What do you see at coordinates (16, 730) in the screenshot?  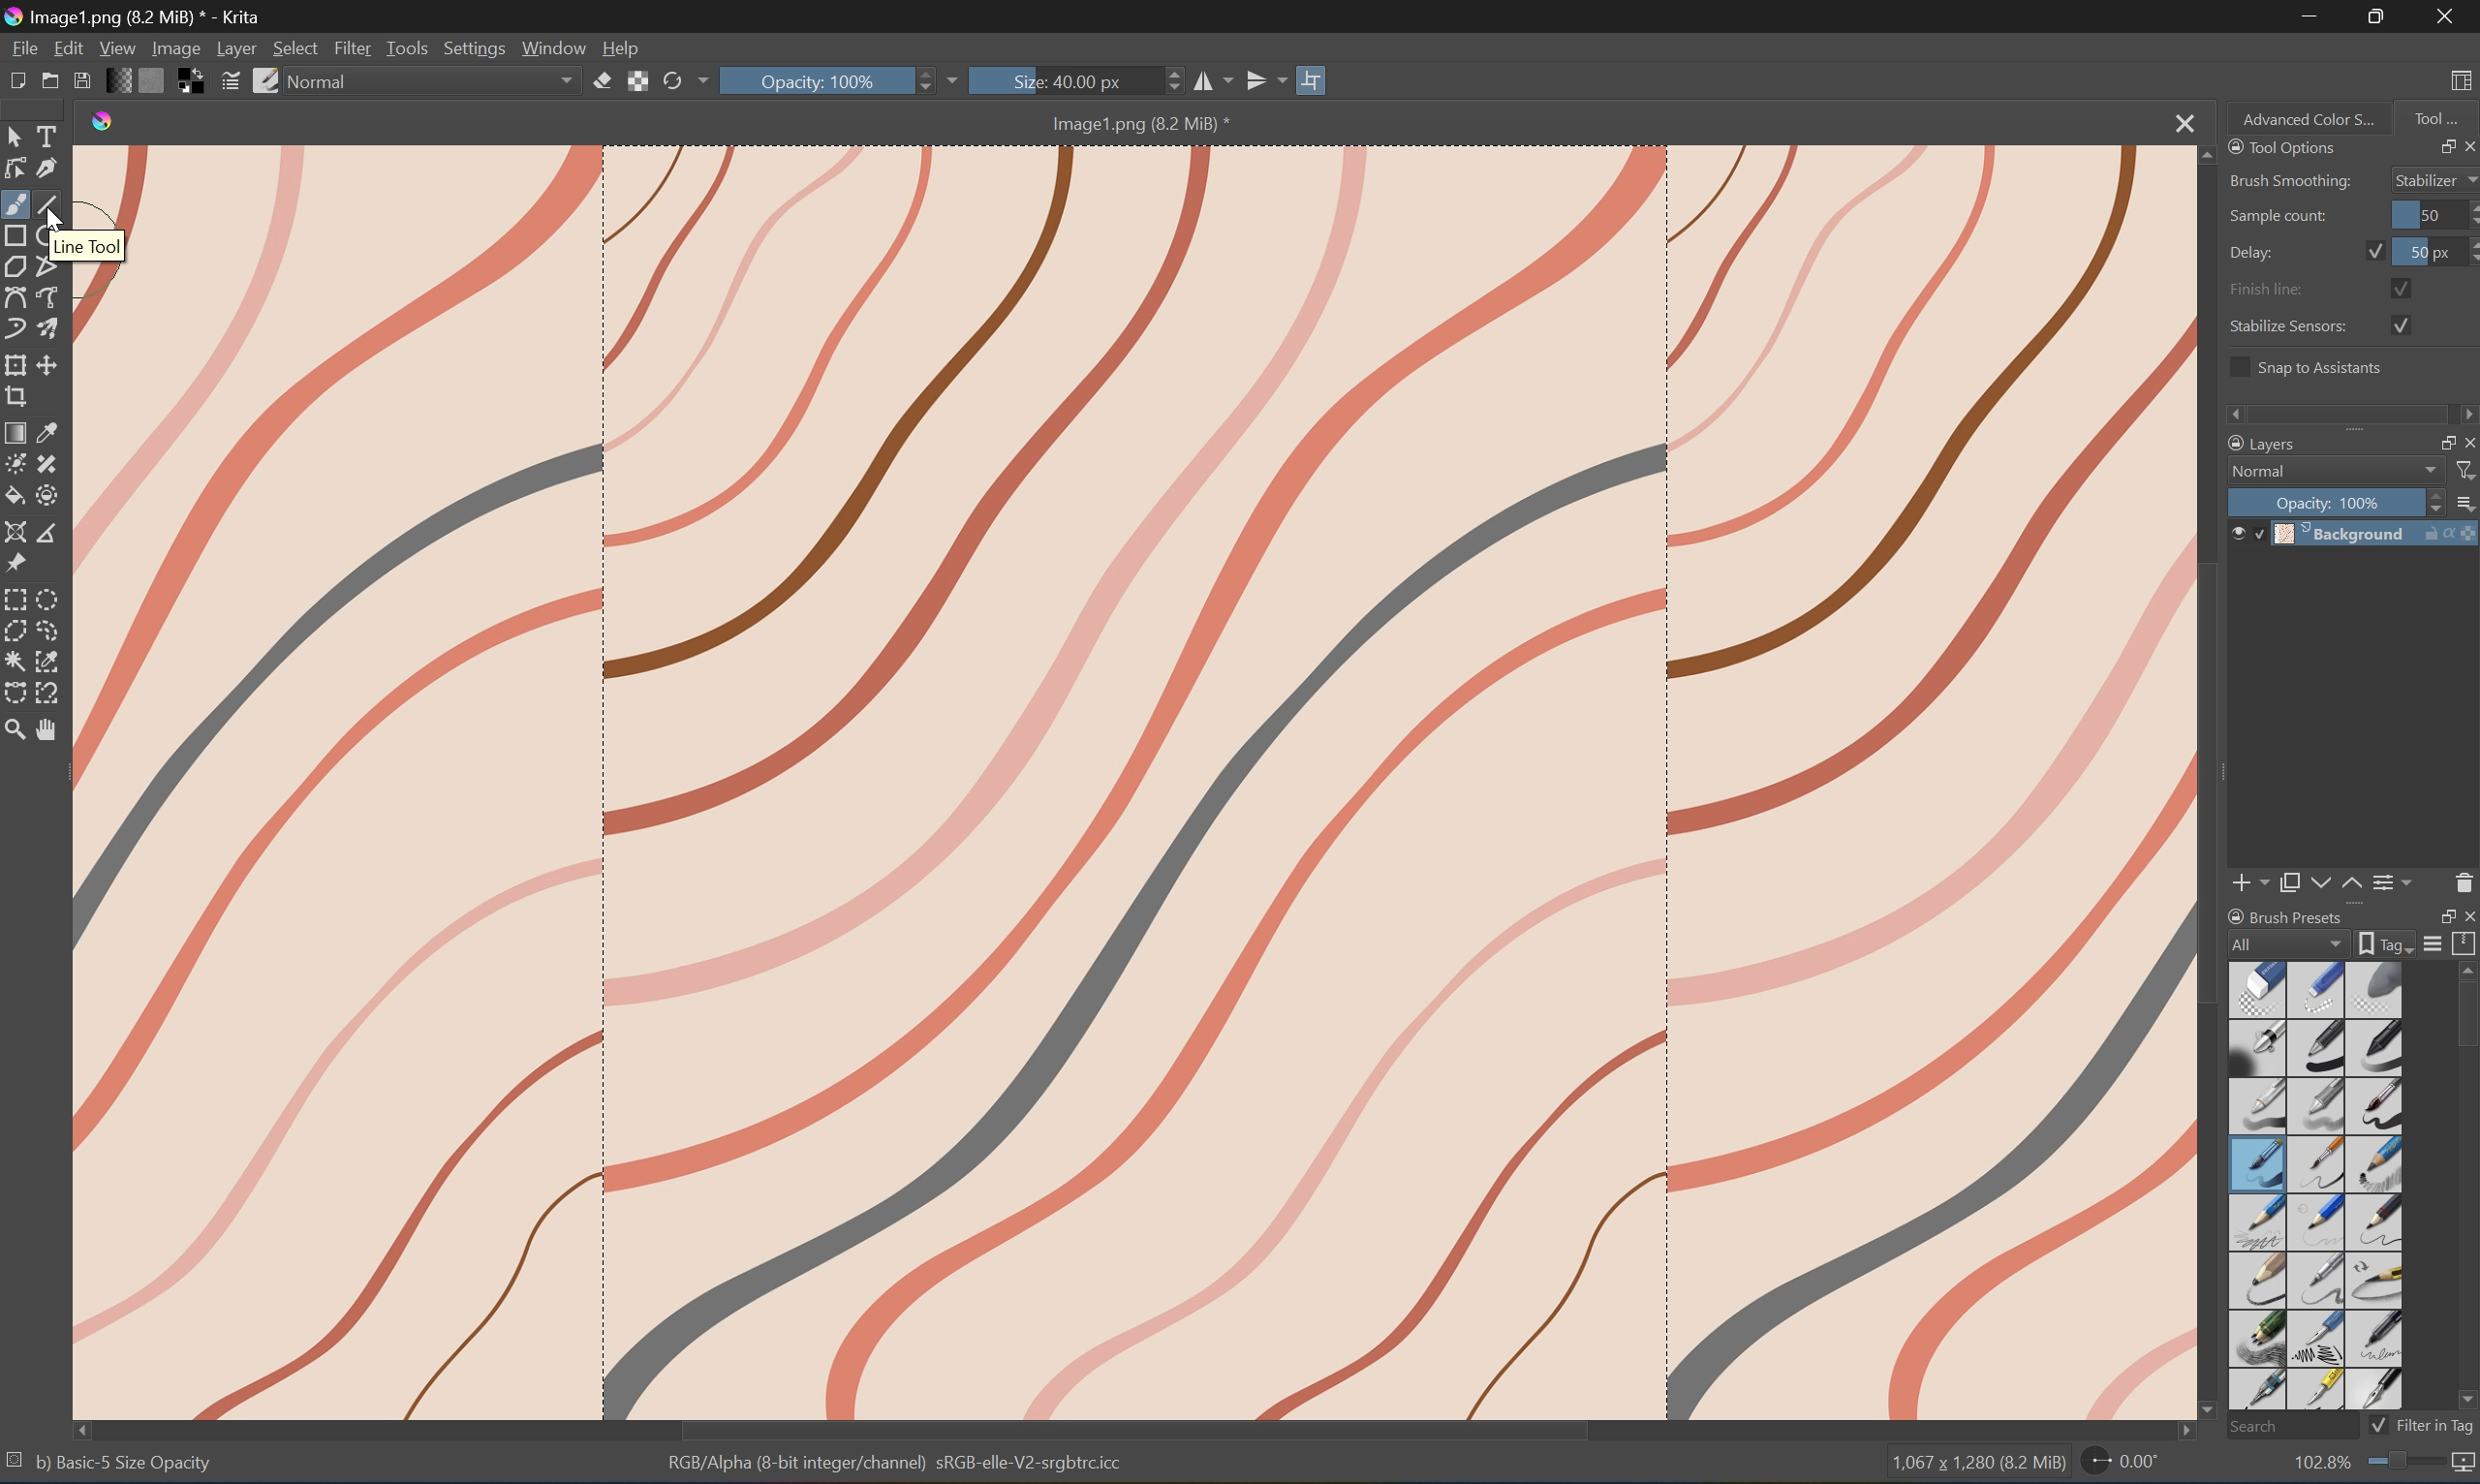 I see `Zoom tool` at bounding box center [16, 730].